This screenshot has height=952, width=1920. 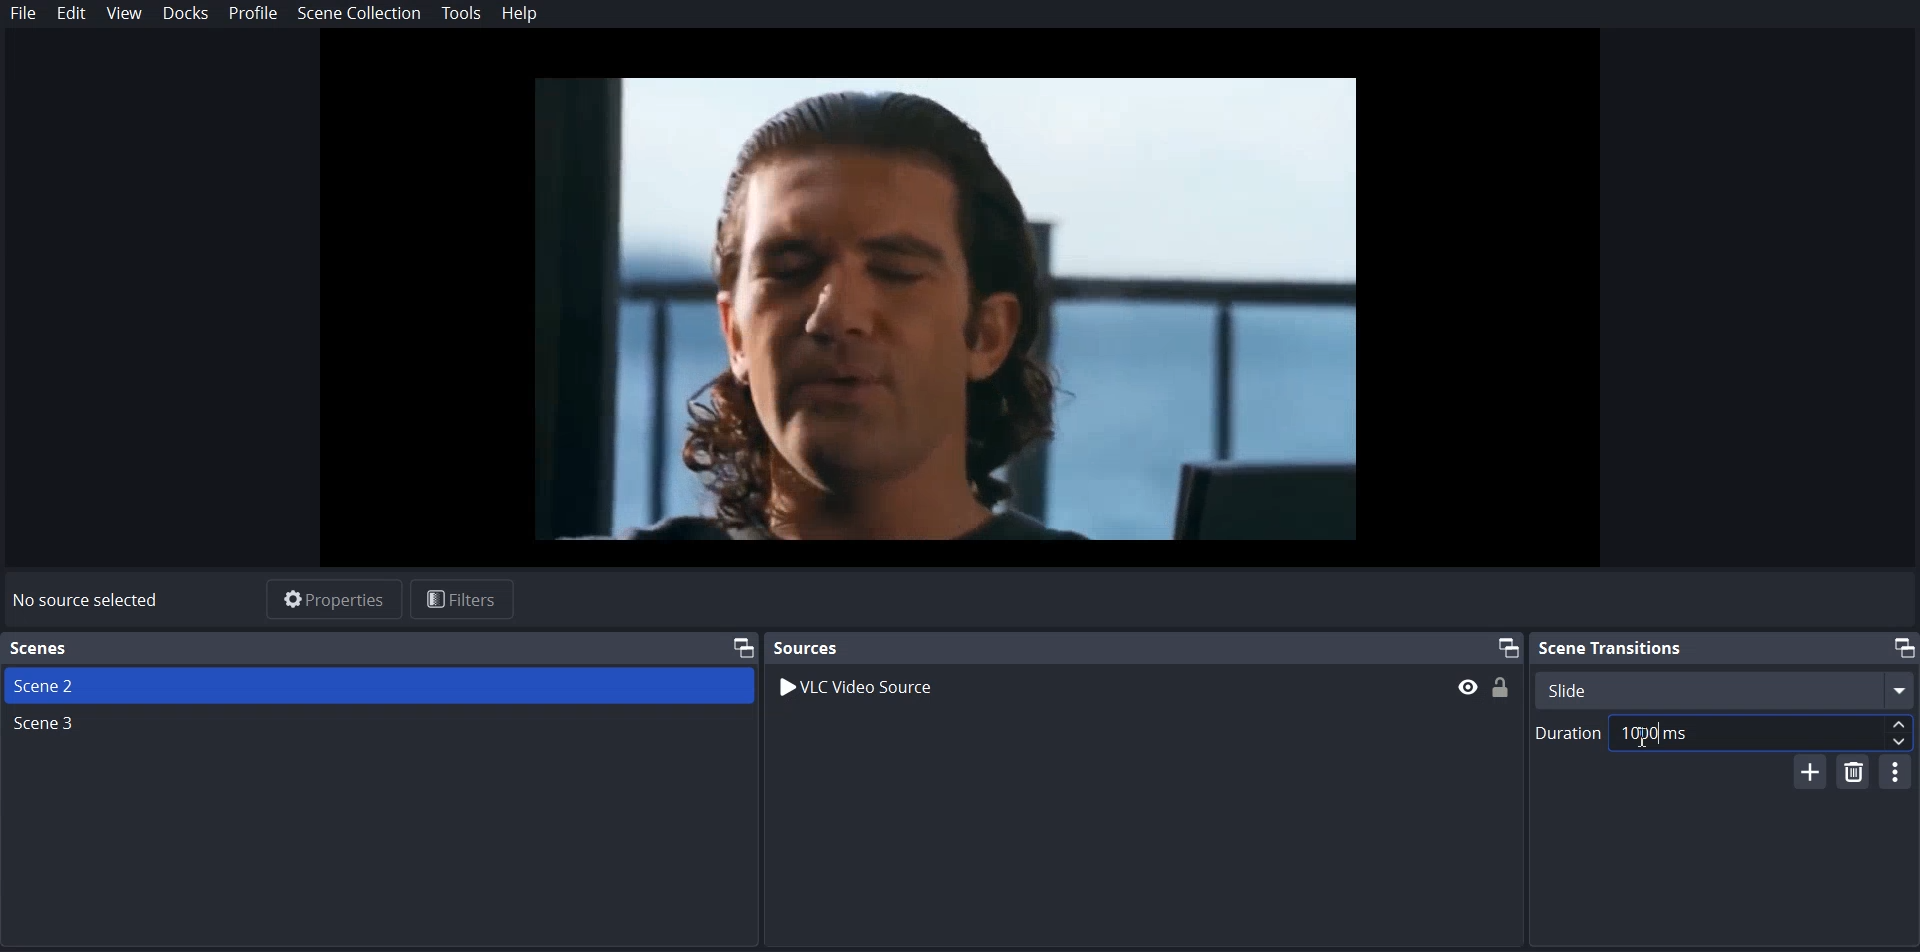 What do you see at coordinates (23, 12) in the screenshot?
I see `File` at bounding box center [23, 12].